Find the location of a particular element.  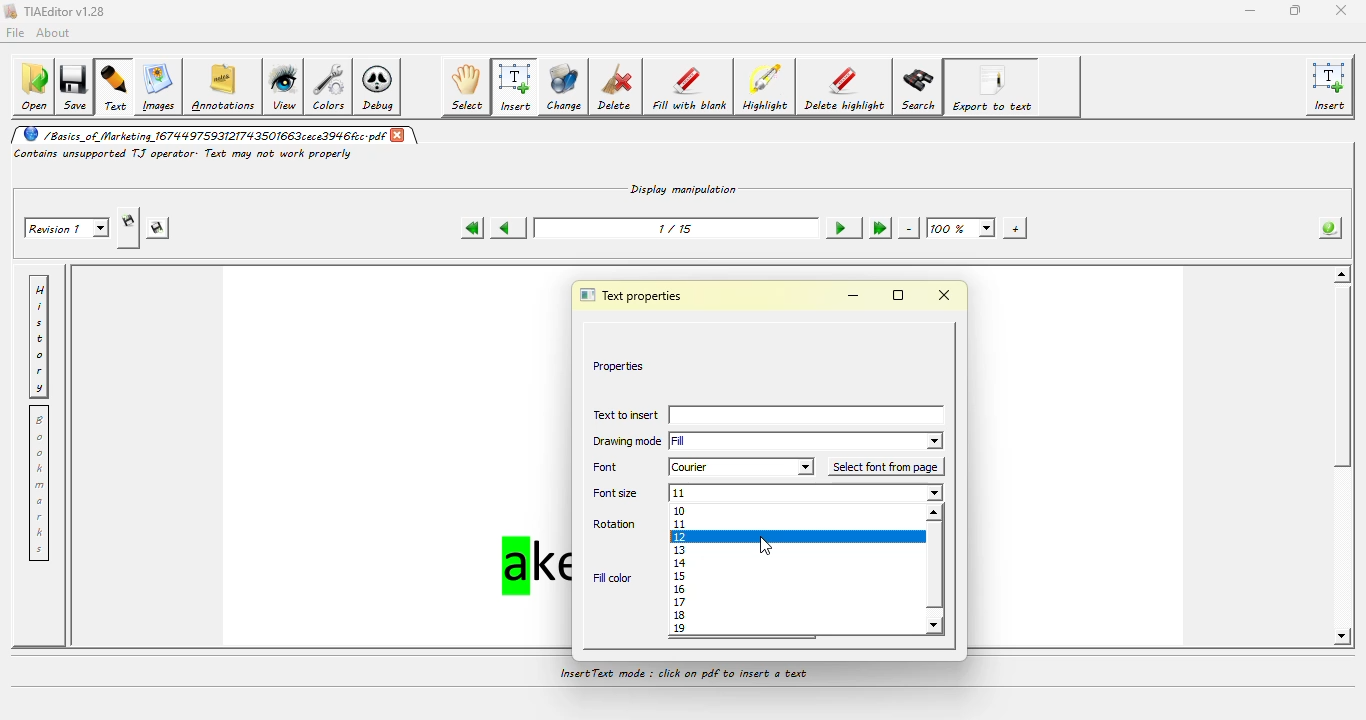

Fill color is located at coordinates (612, 577).